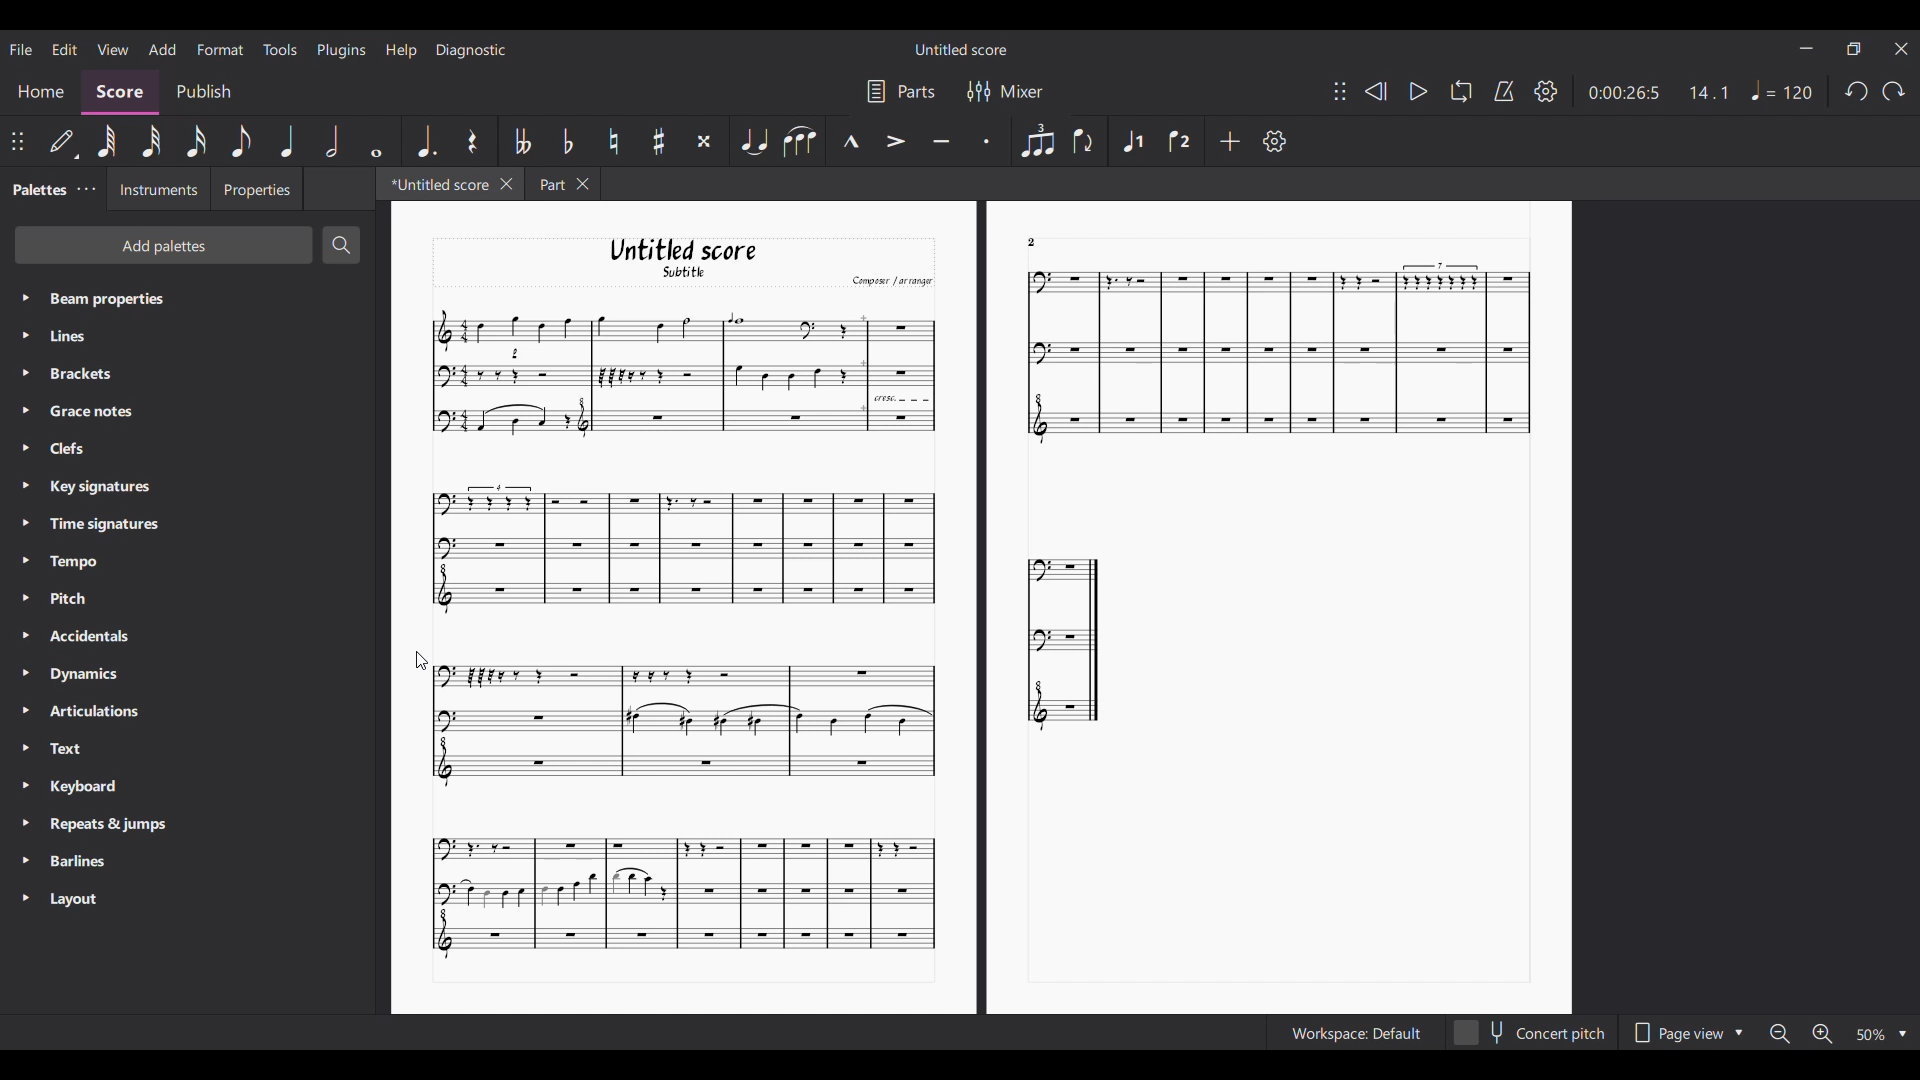  Describe the element at coordinates (241, 141) in the screenshot. I see `8th note` at that location.